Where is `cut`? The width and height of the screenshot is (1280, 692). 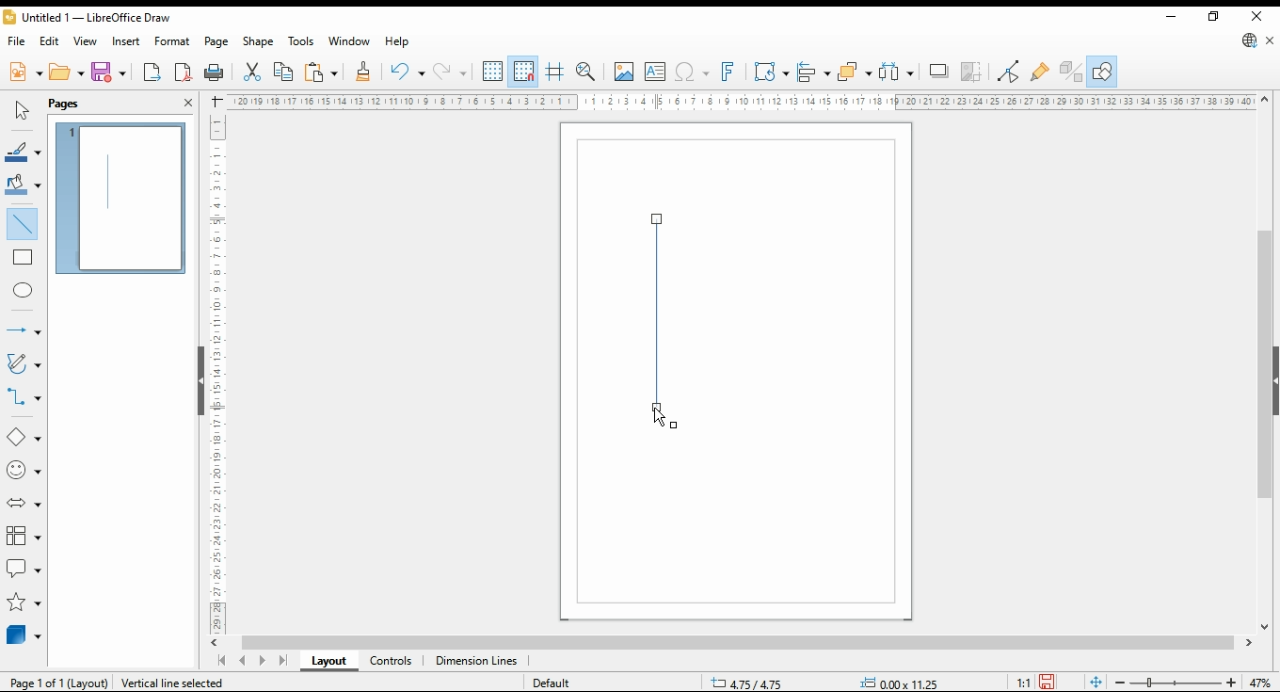 cut is located at coordinates (250, 72).